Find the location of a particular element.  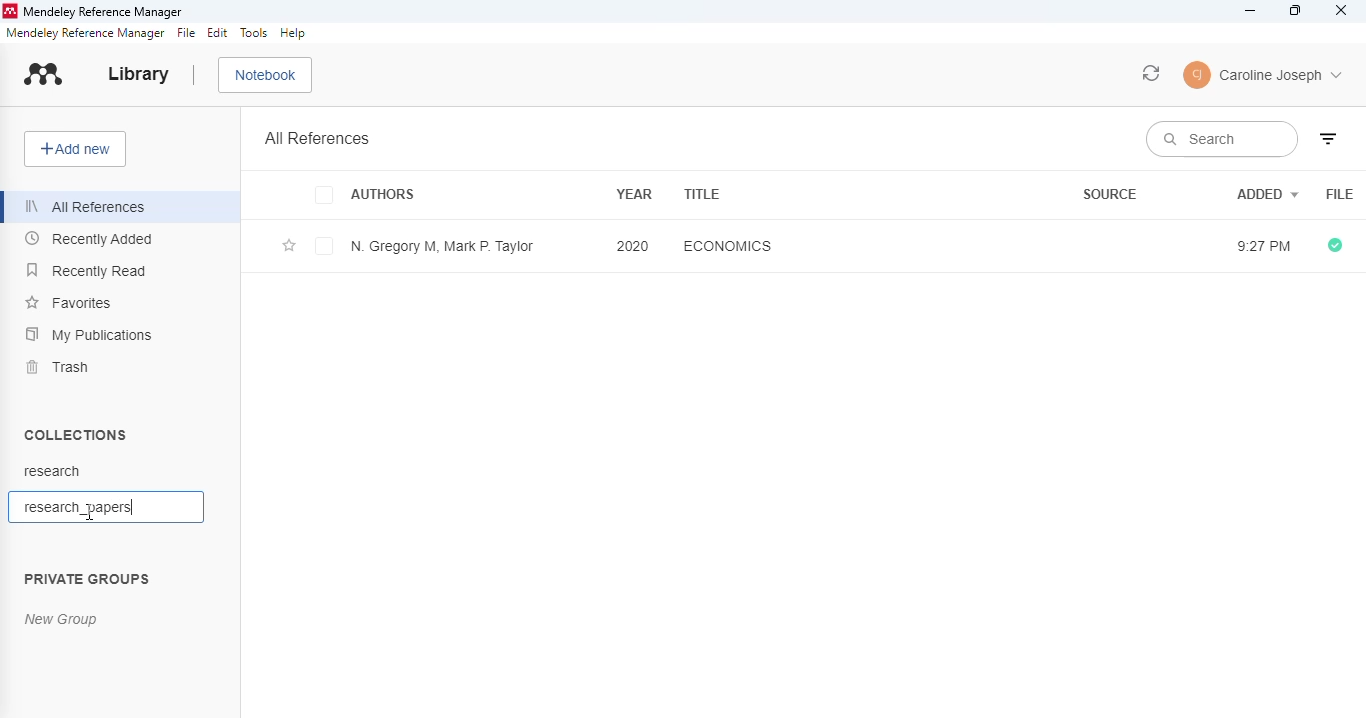

all references is located at coordinates (318, 138).